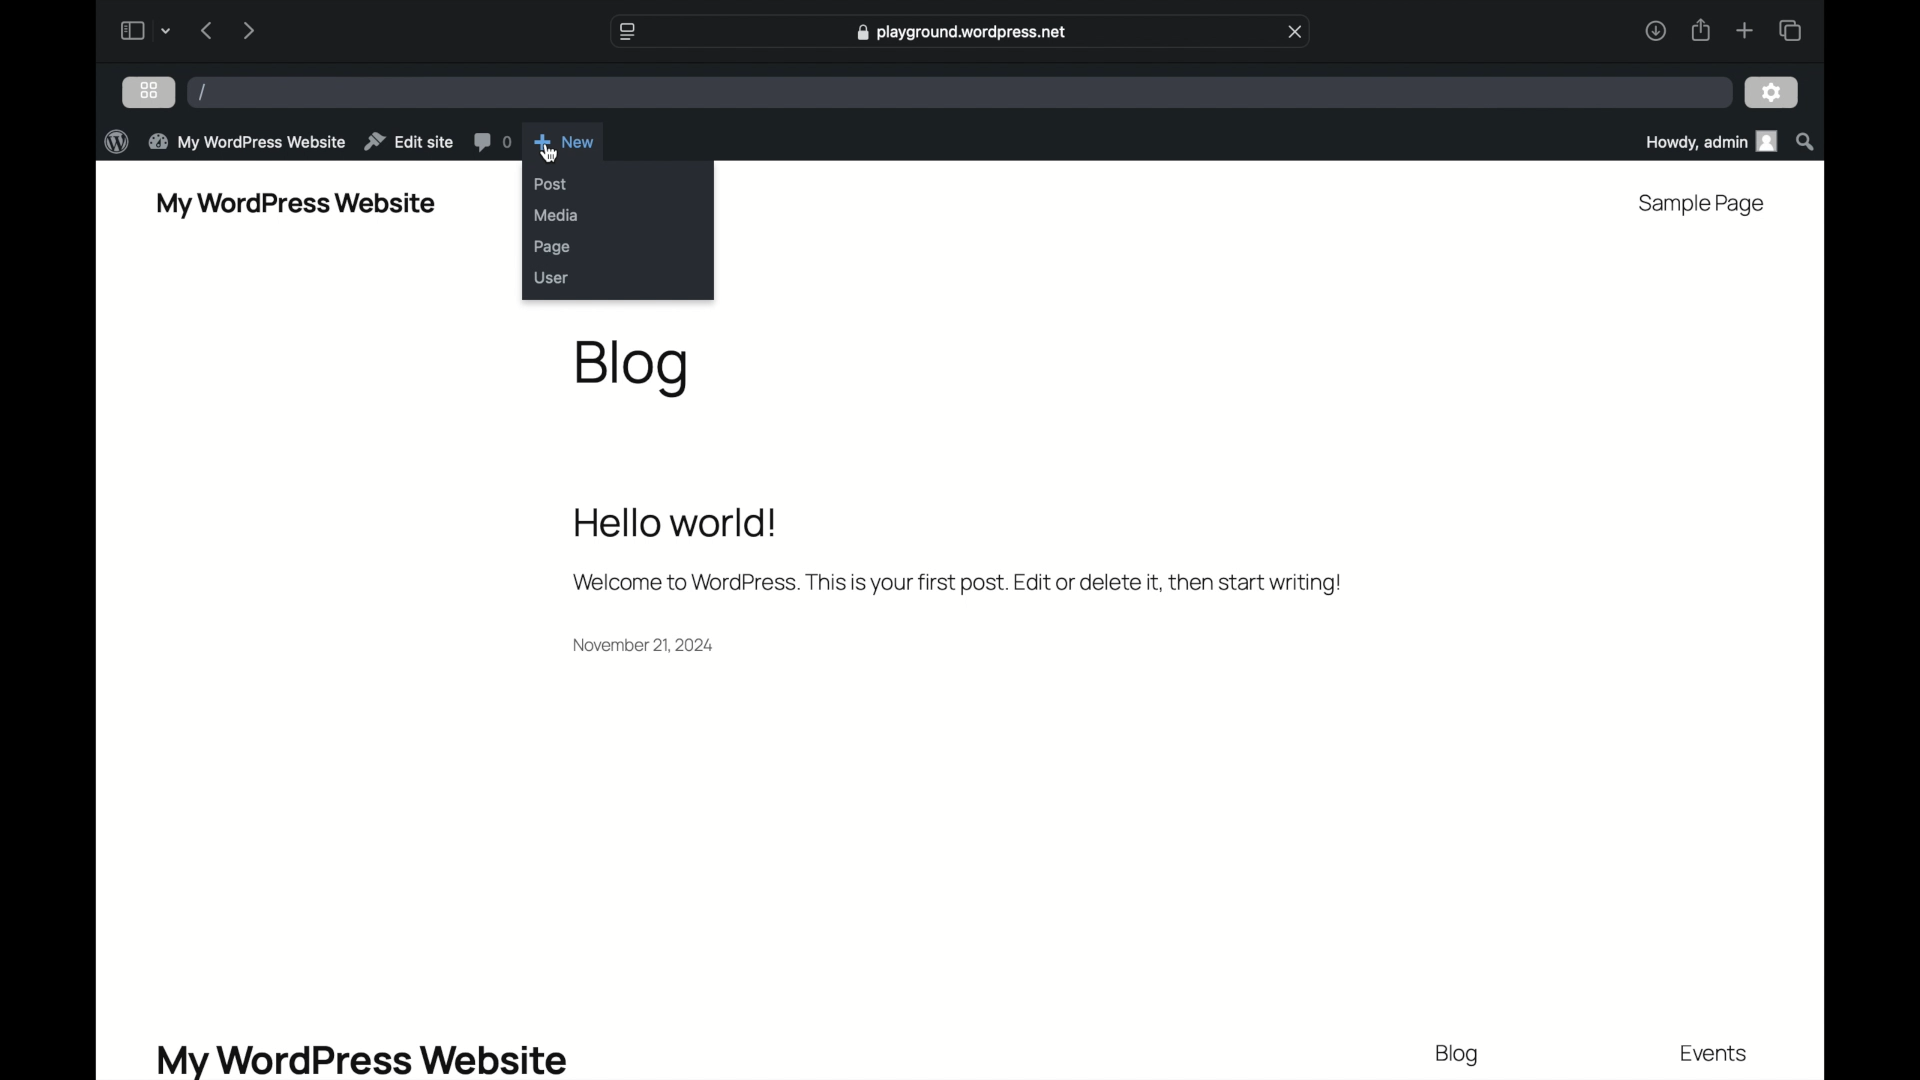  I want to click on media, so click(557, 215).